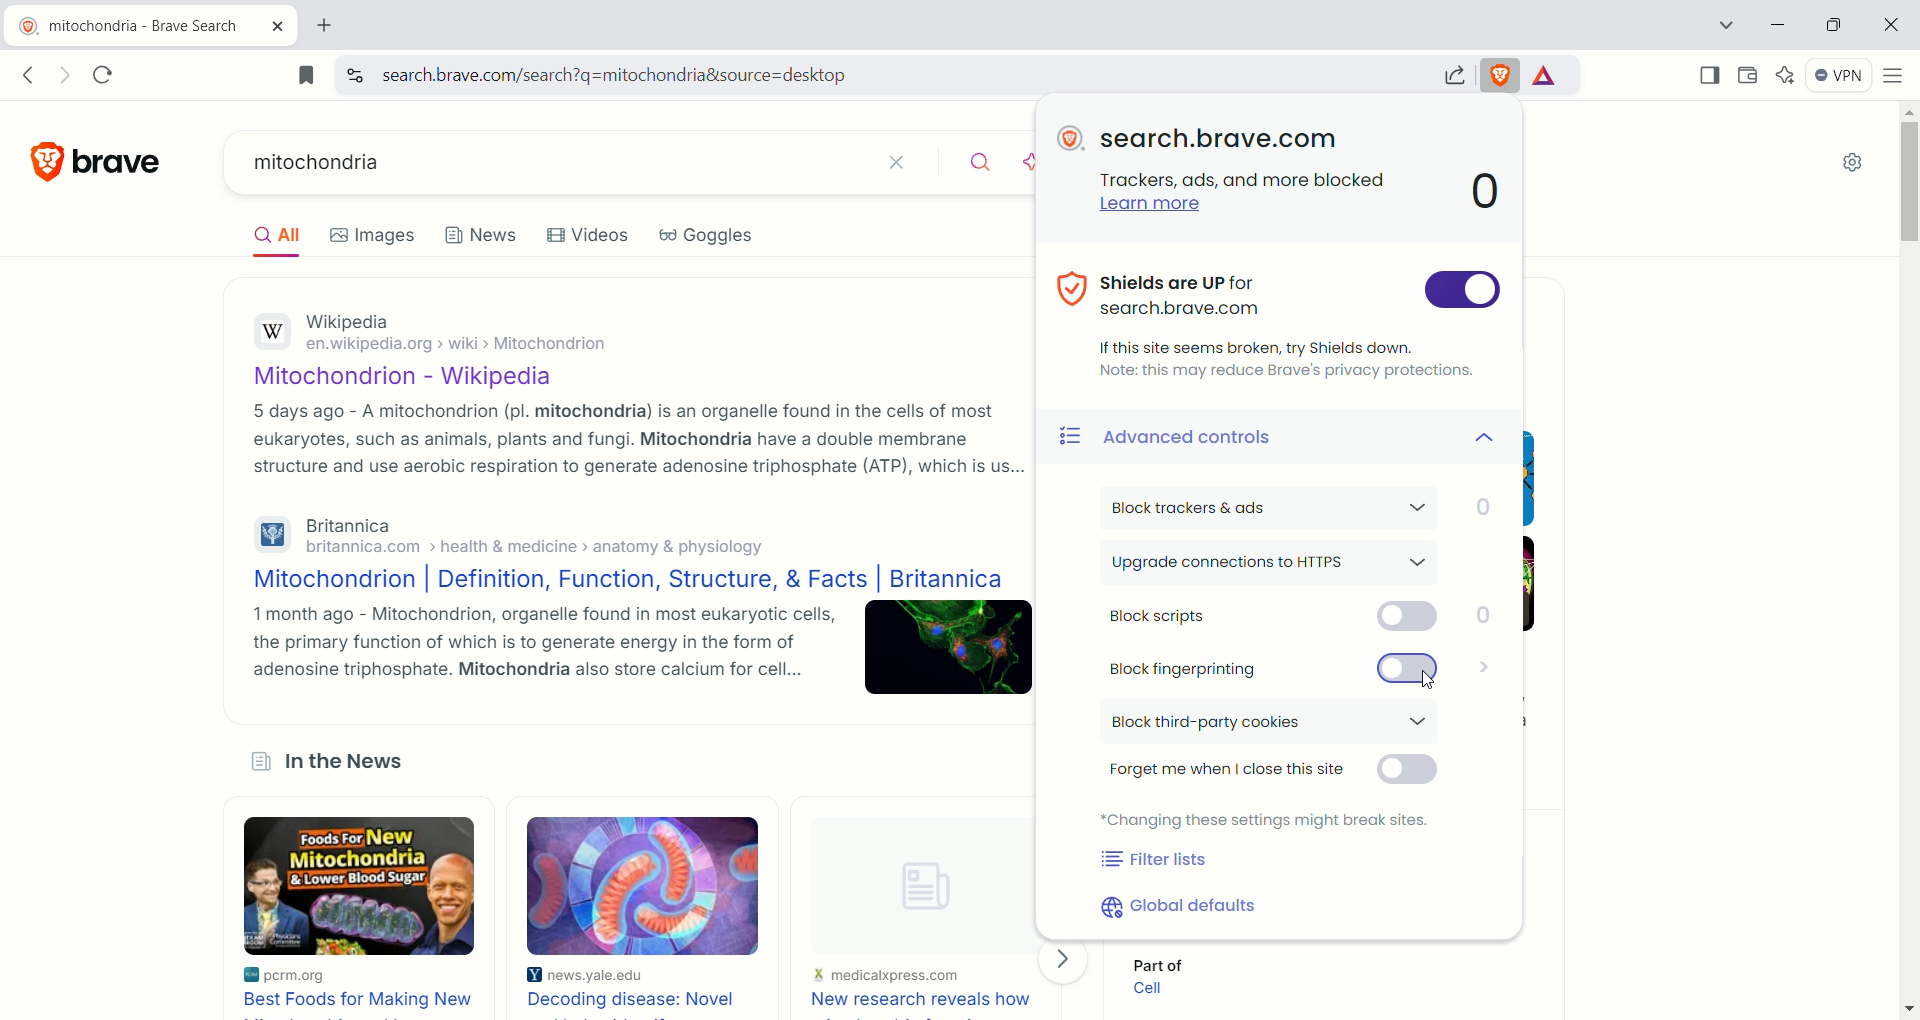 The height and width of the screenshot is (1020, 1920). Describe the element at coordinates (951, 648) in the screenshot. I see `Image` at that location.